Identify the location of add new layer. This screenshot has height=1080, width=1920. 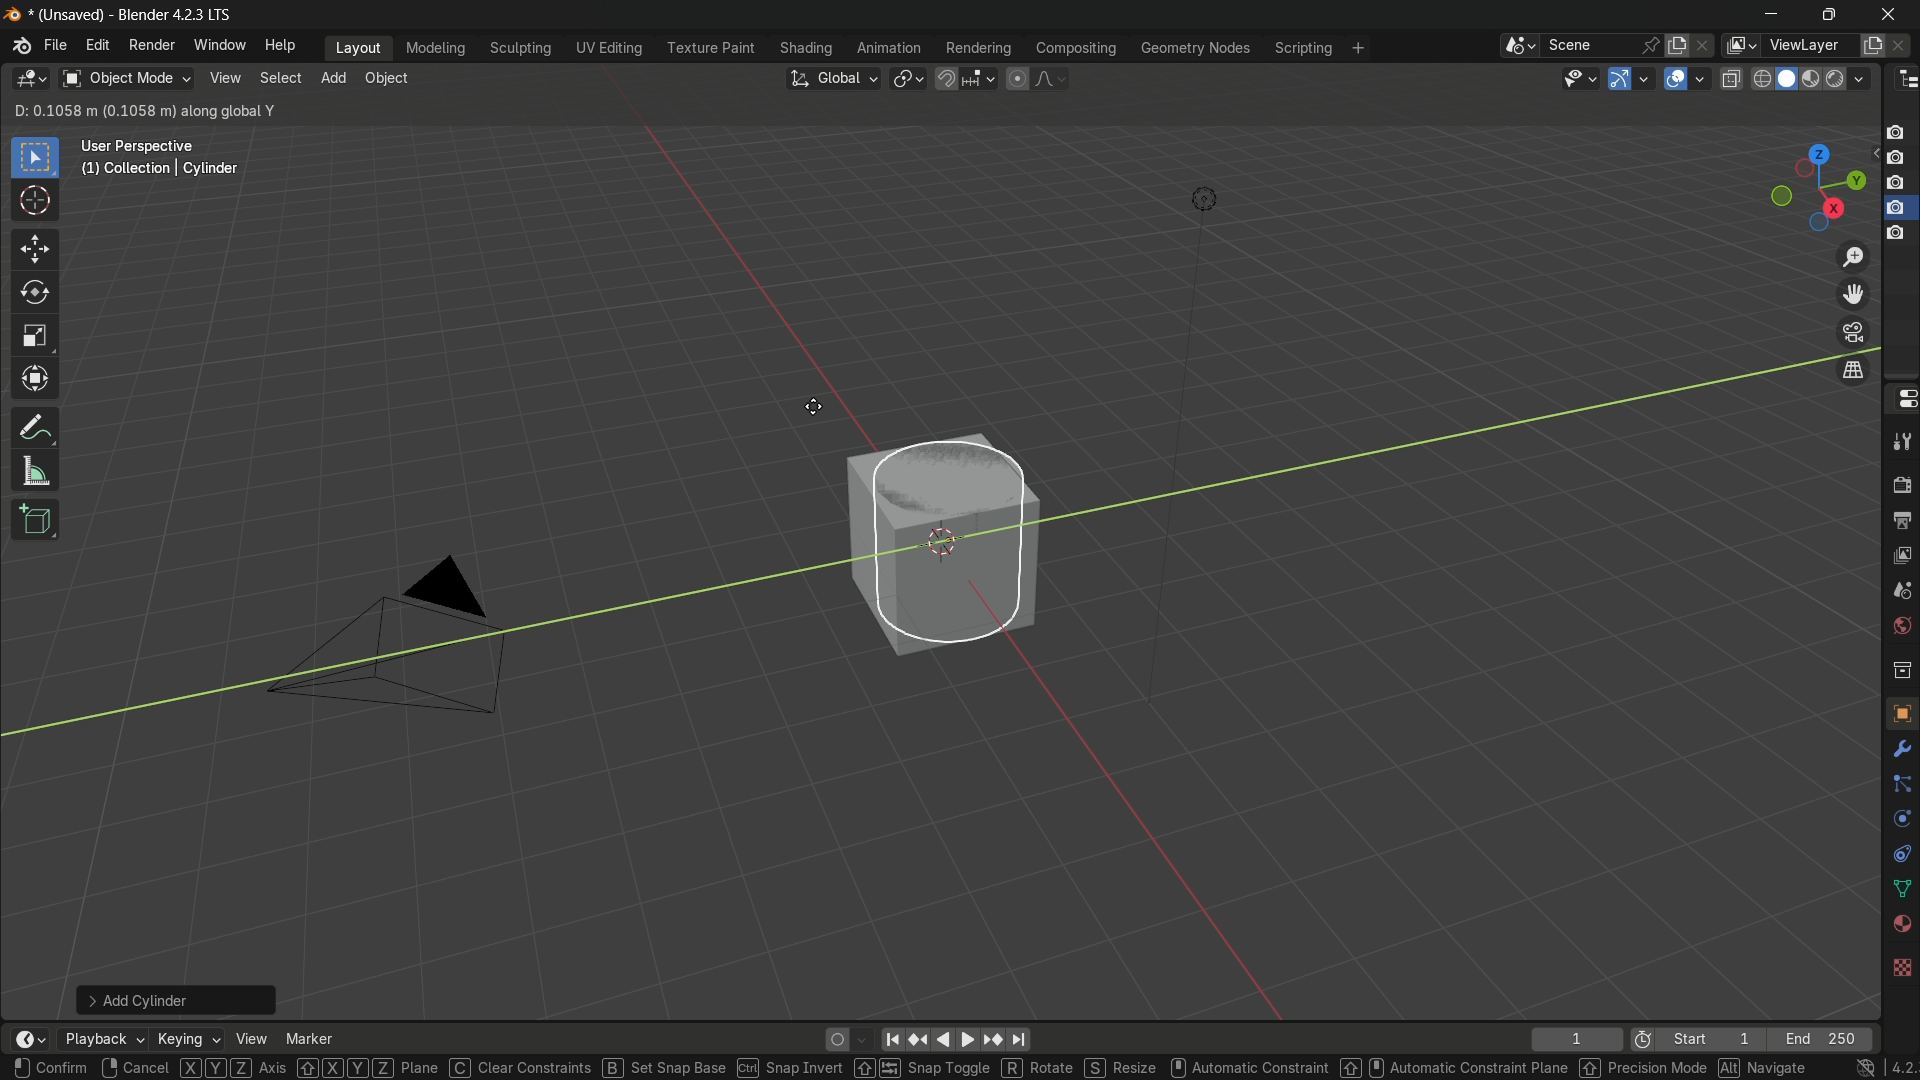
(1872, 47).